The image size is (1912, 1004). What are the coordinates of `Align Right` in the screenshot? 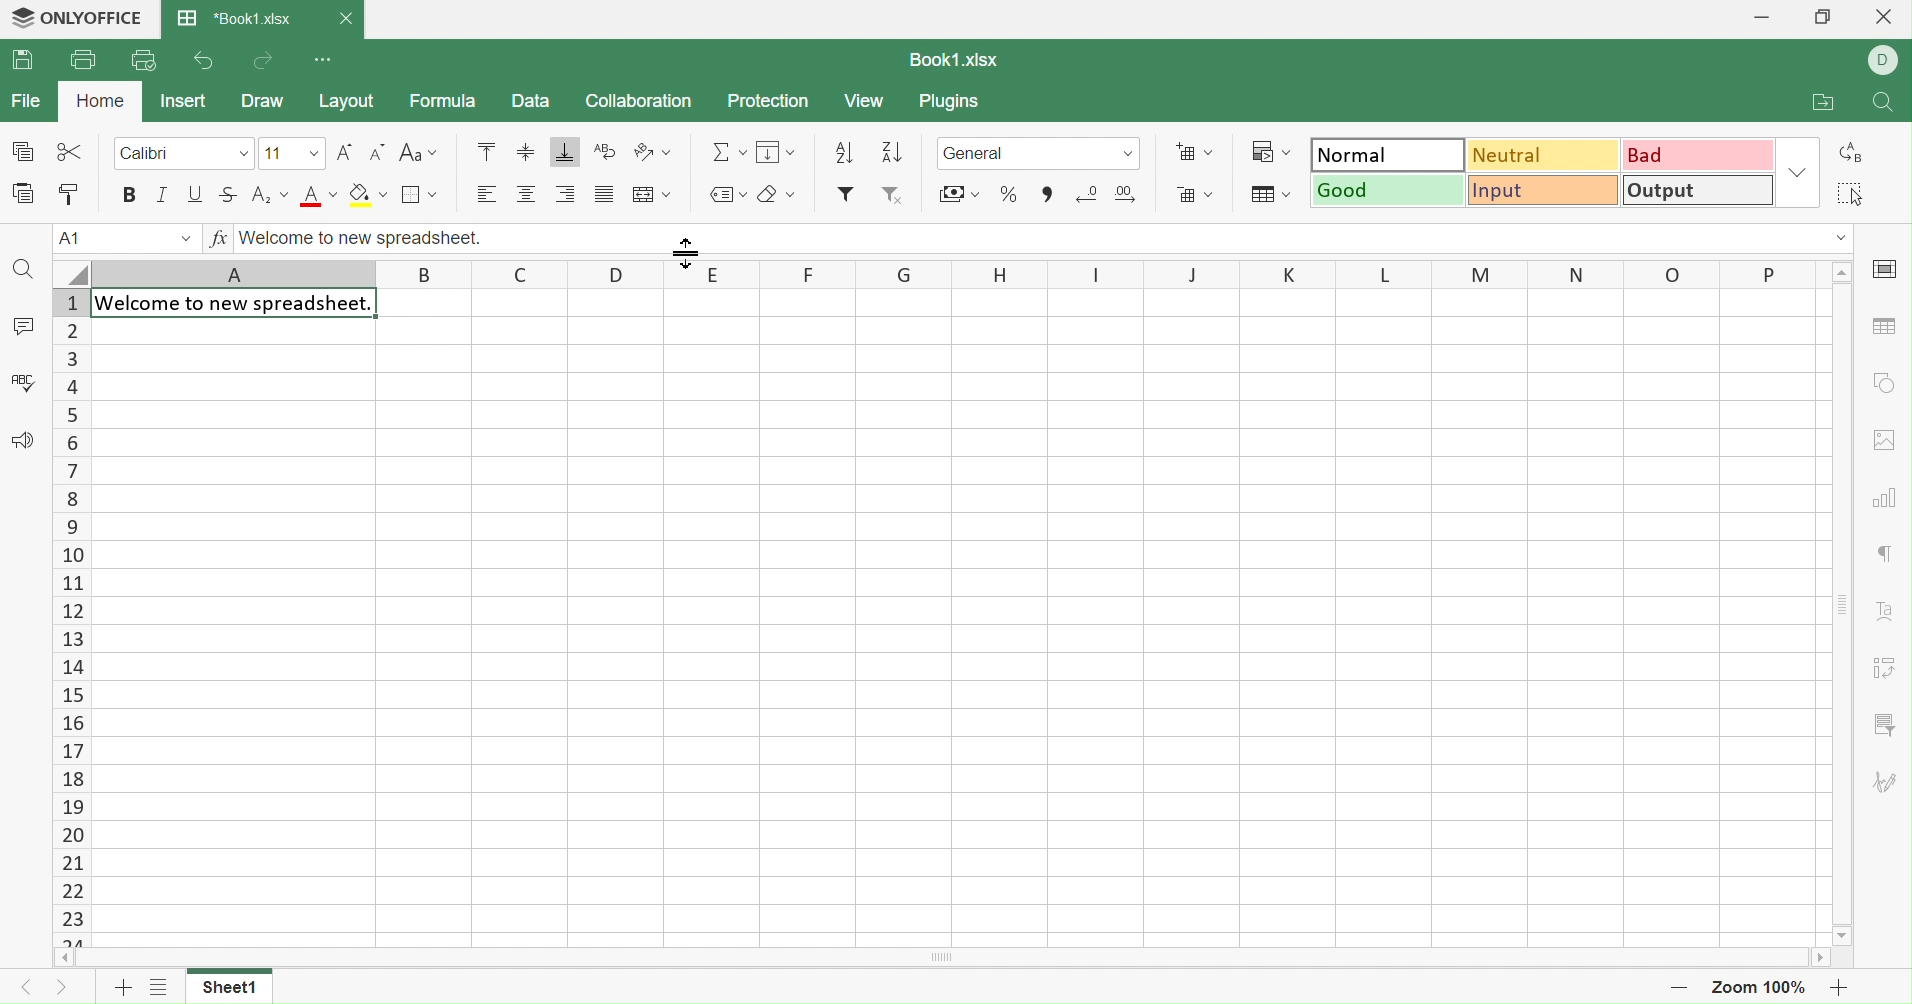 It's located at (570, 194).